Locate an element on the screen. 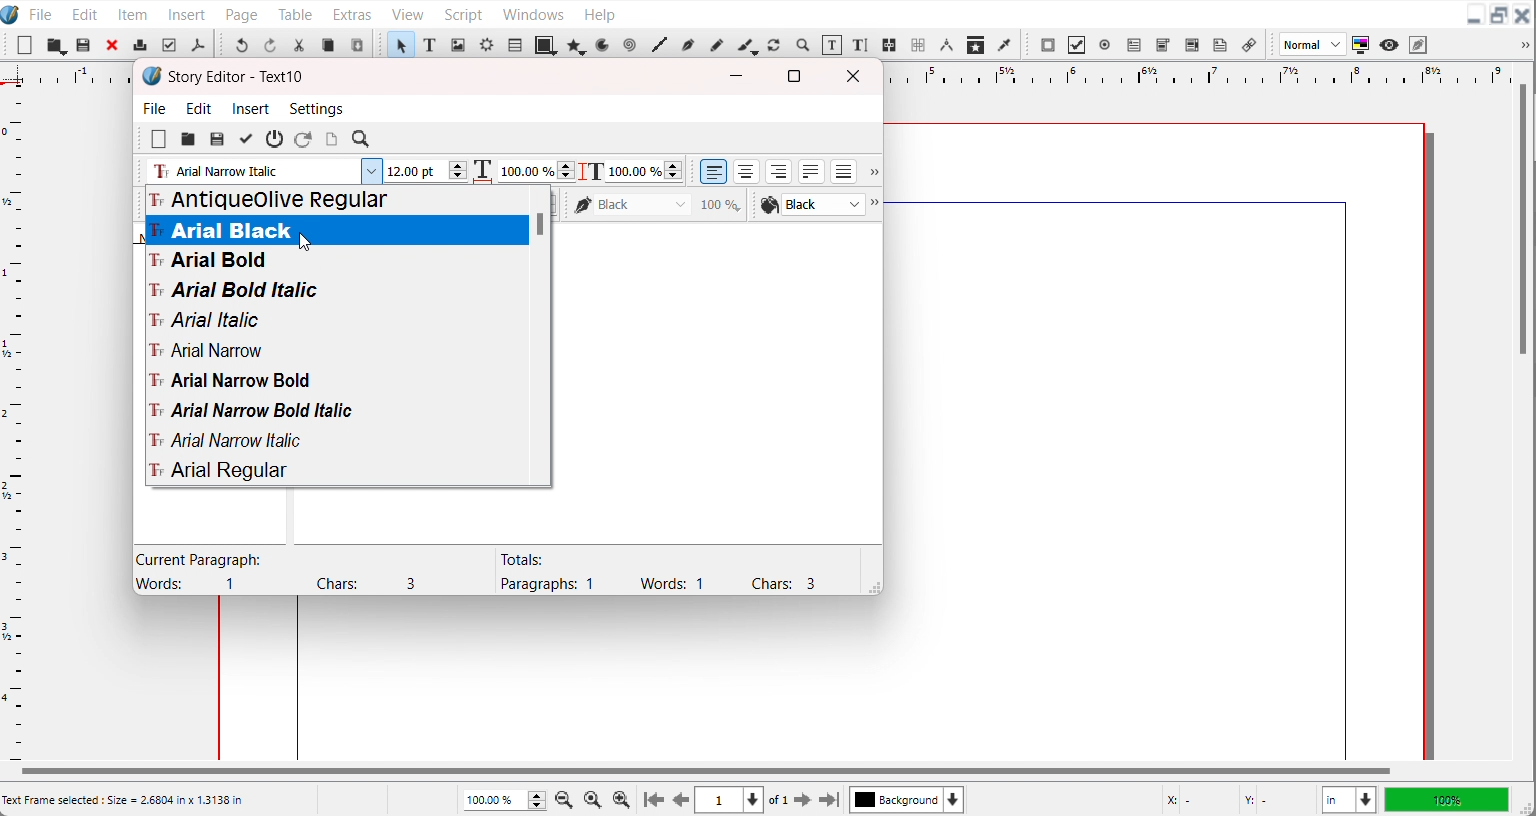  Insert is located at coordinates (252, 108).